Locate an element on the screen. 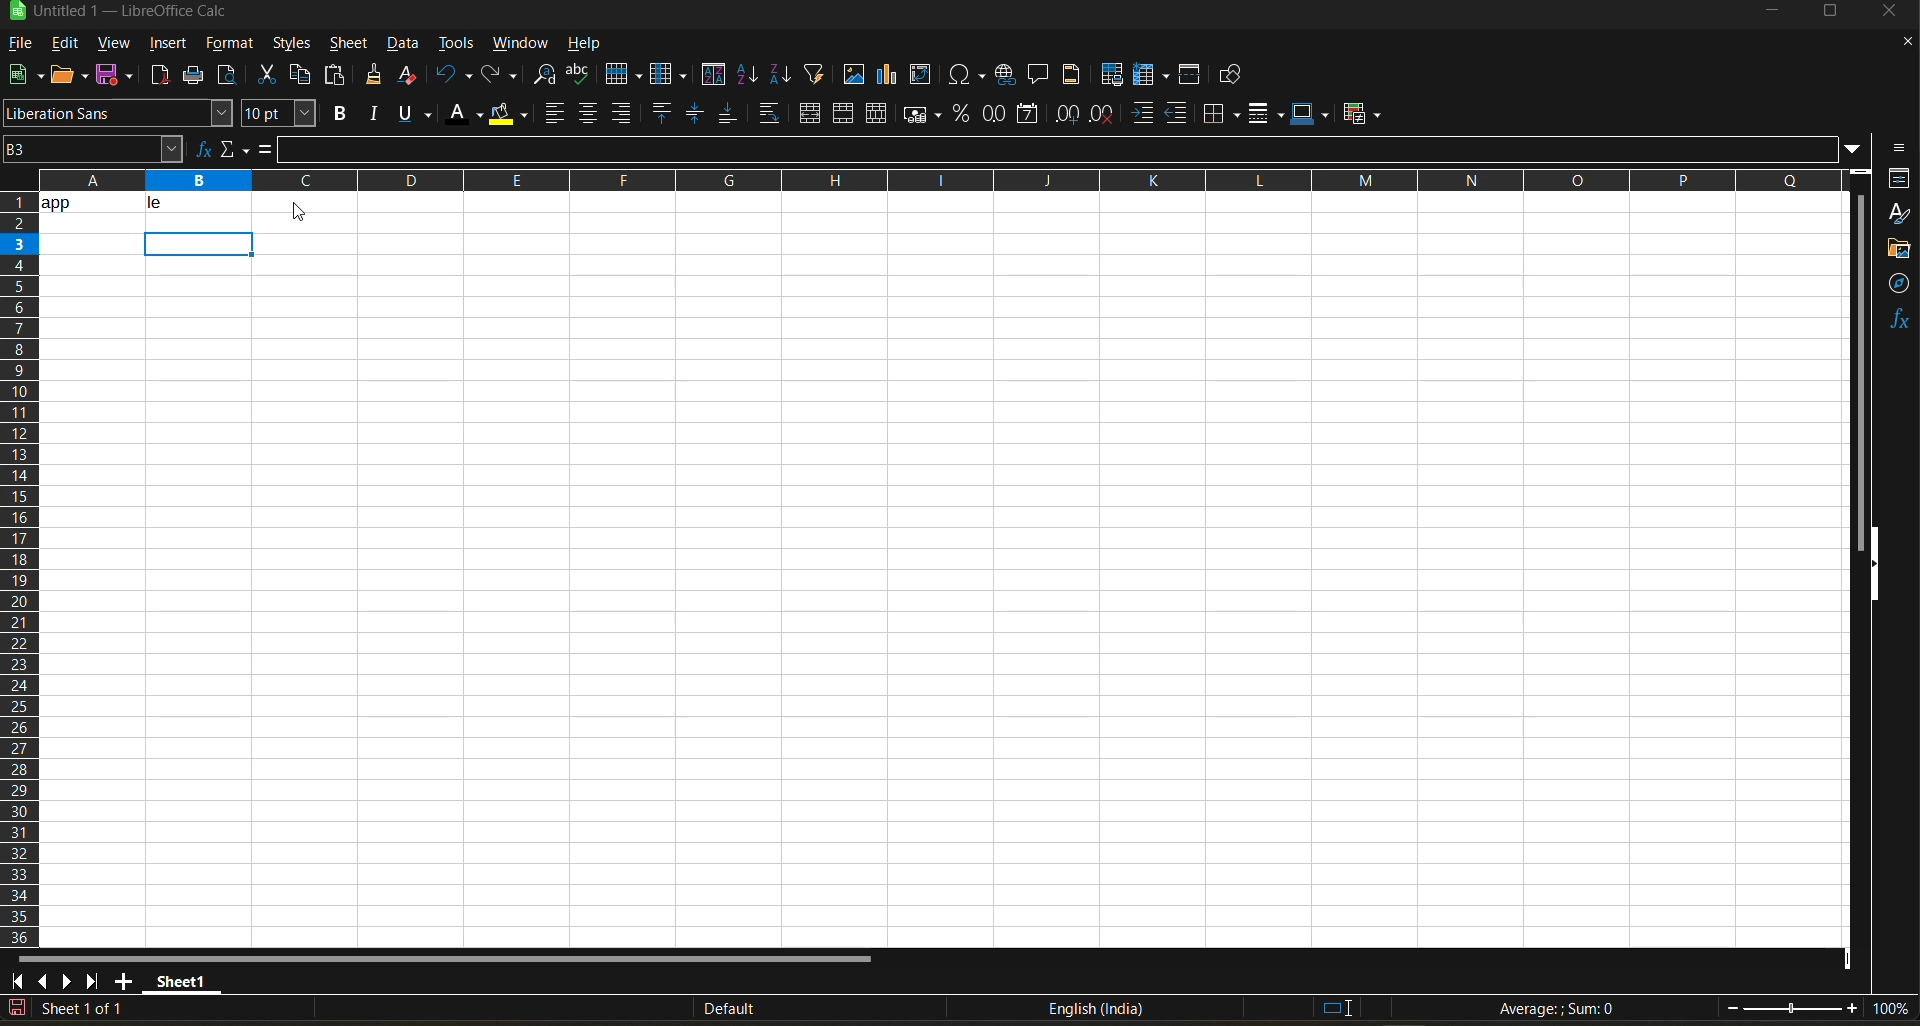  window is located at coordinates (514, 45).